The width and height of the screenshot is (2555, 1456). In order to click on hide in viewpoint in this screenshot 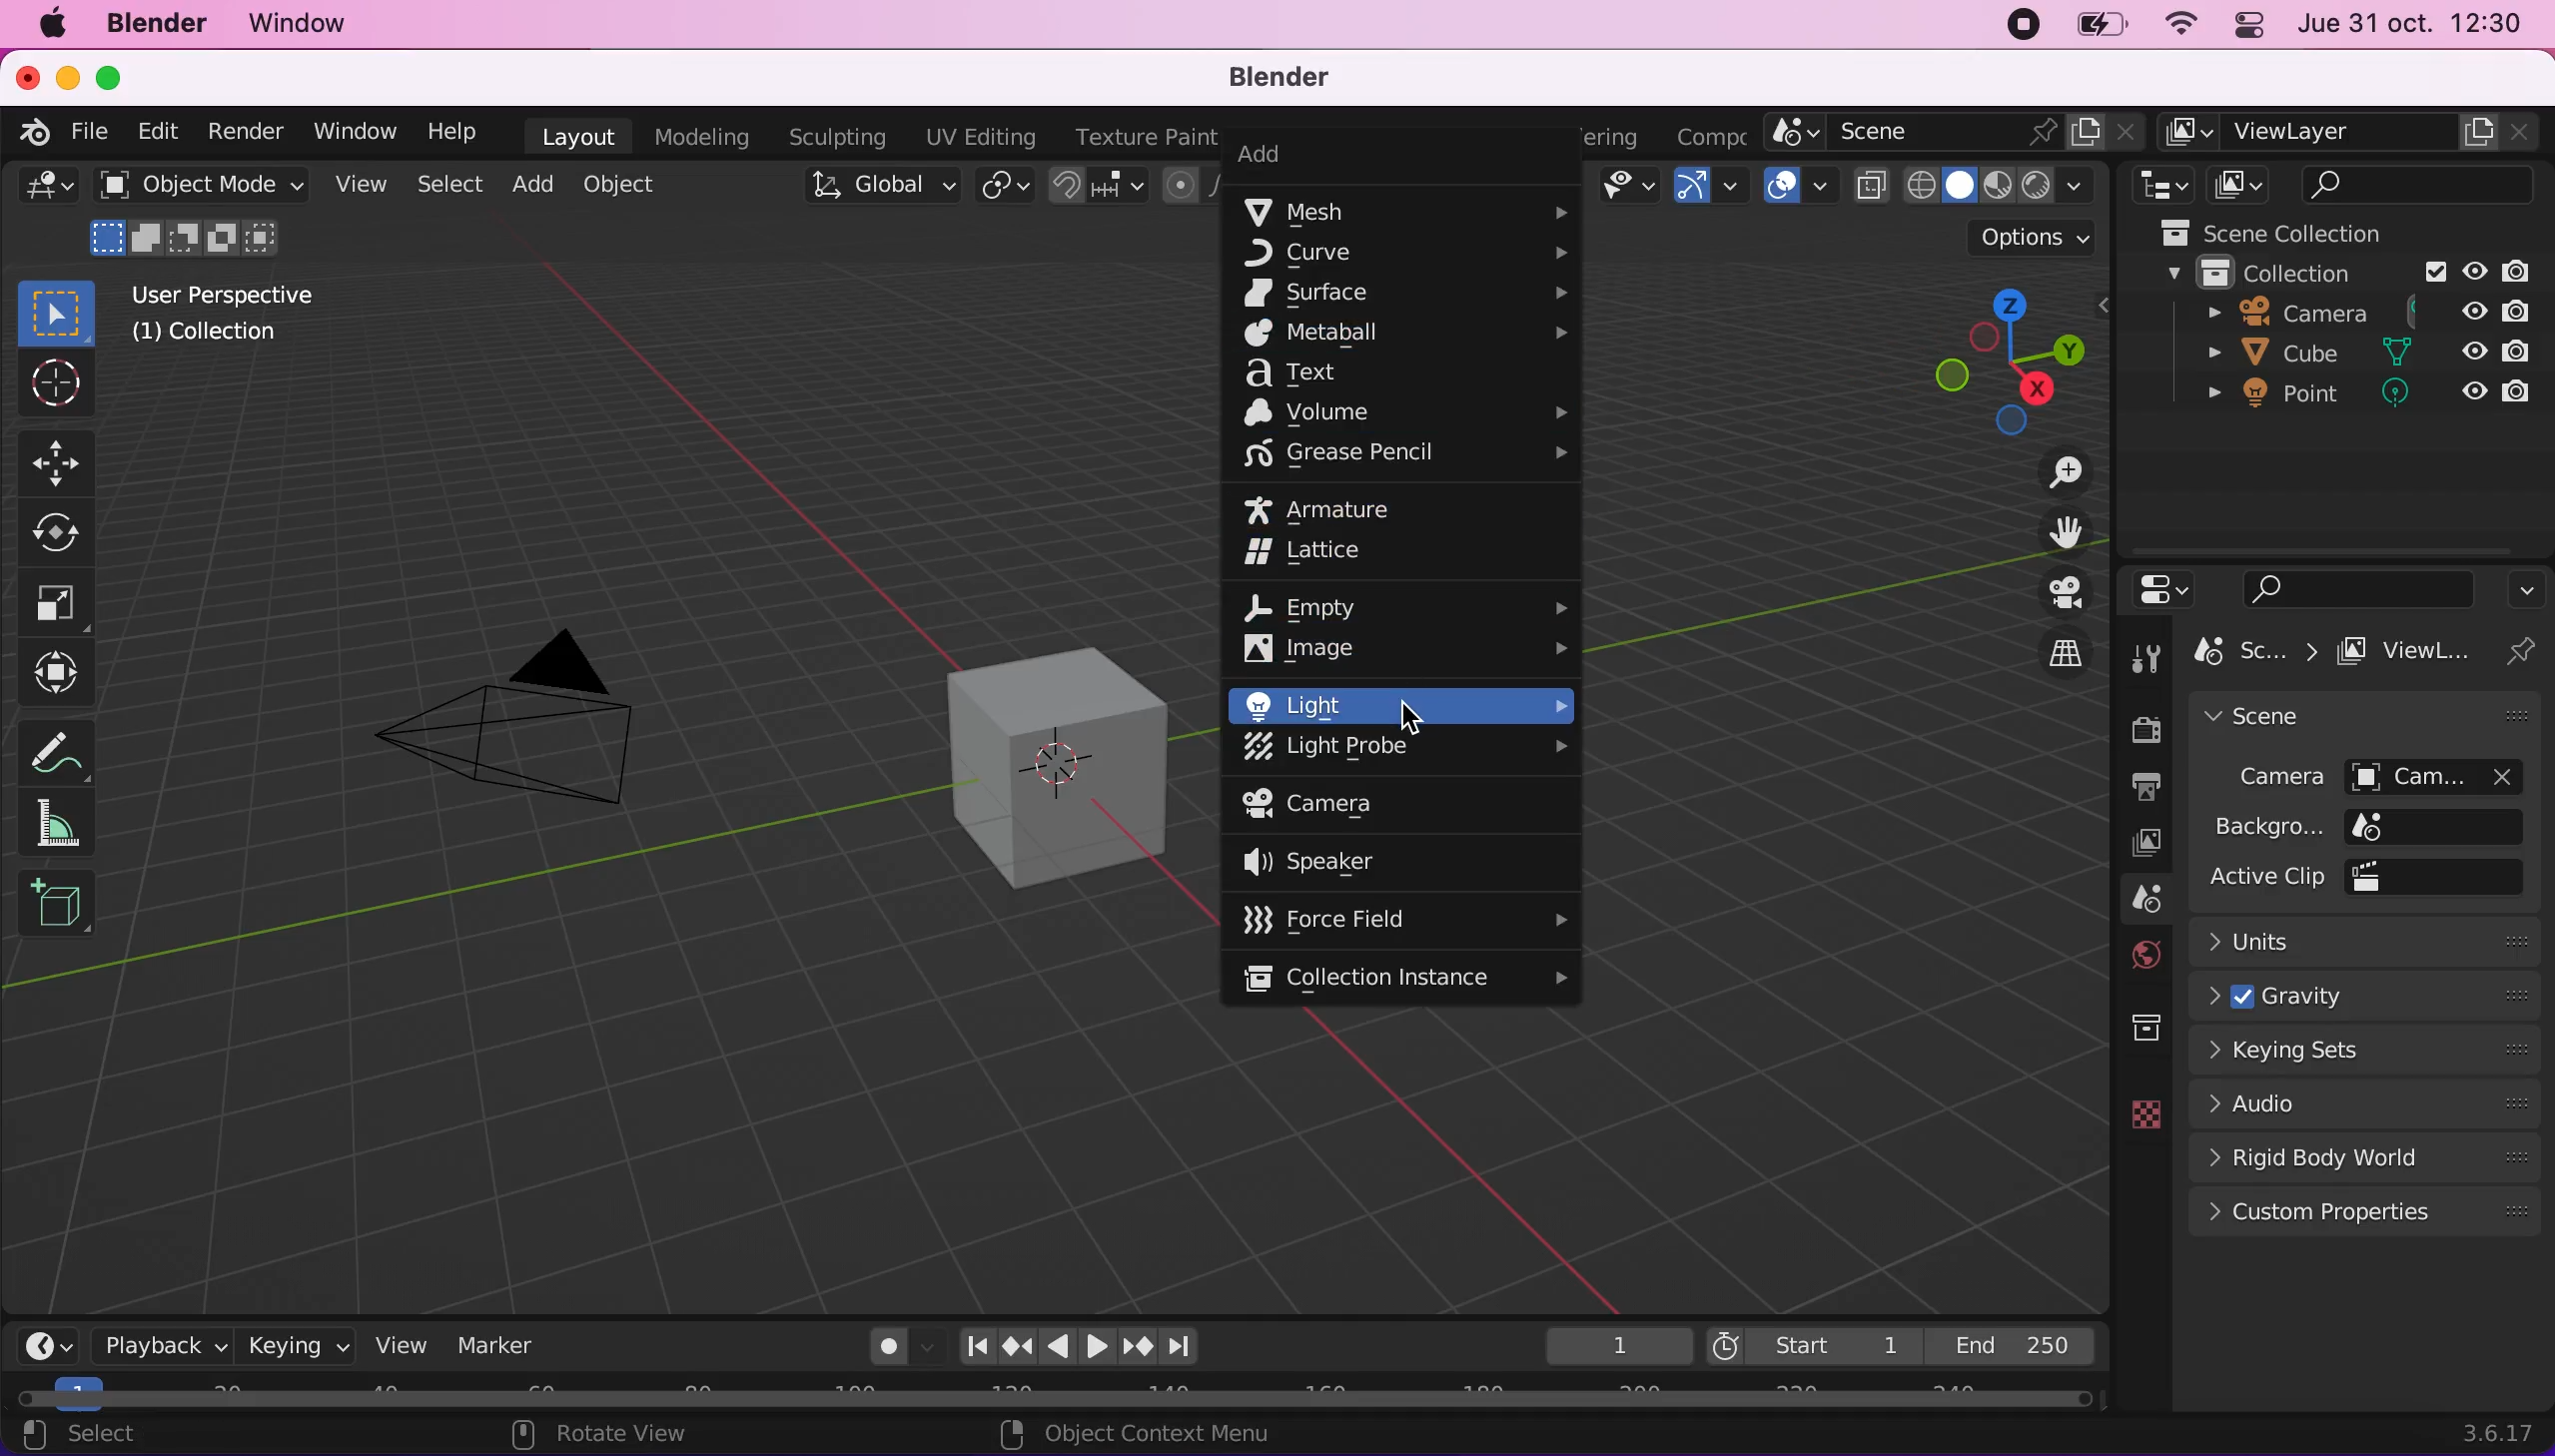, I will do `click(2479, 310)`.